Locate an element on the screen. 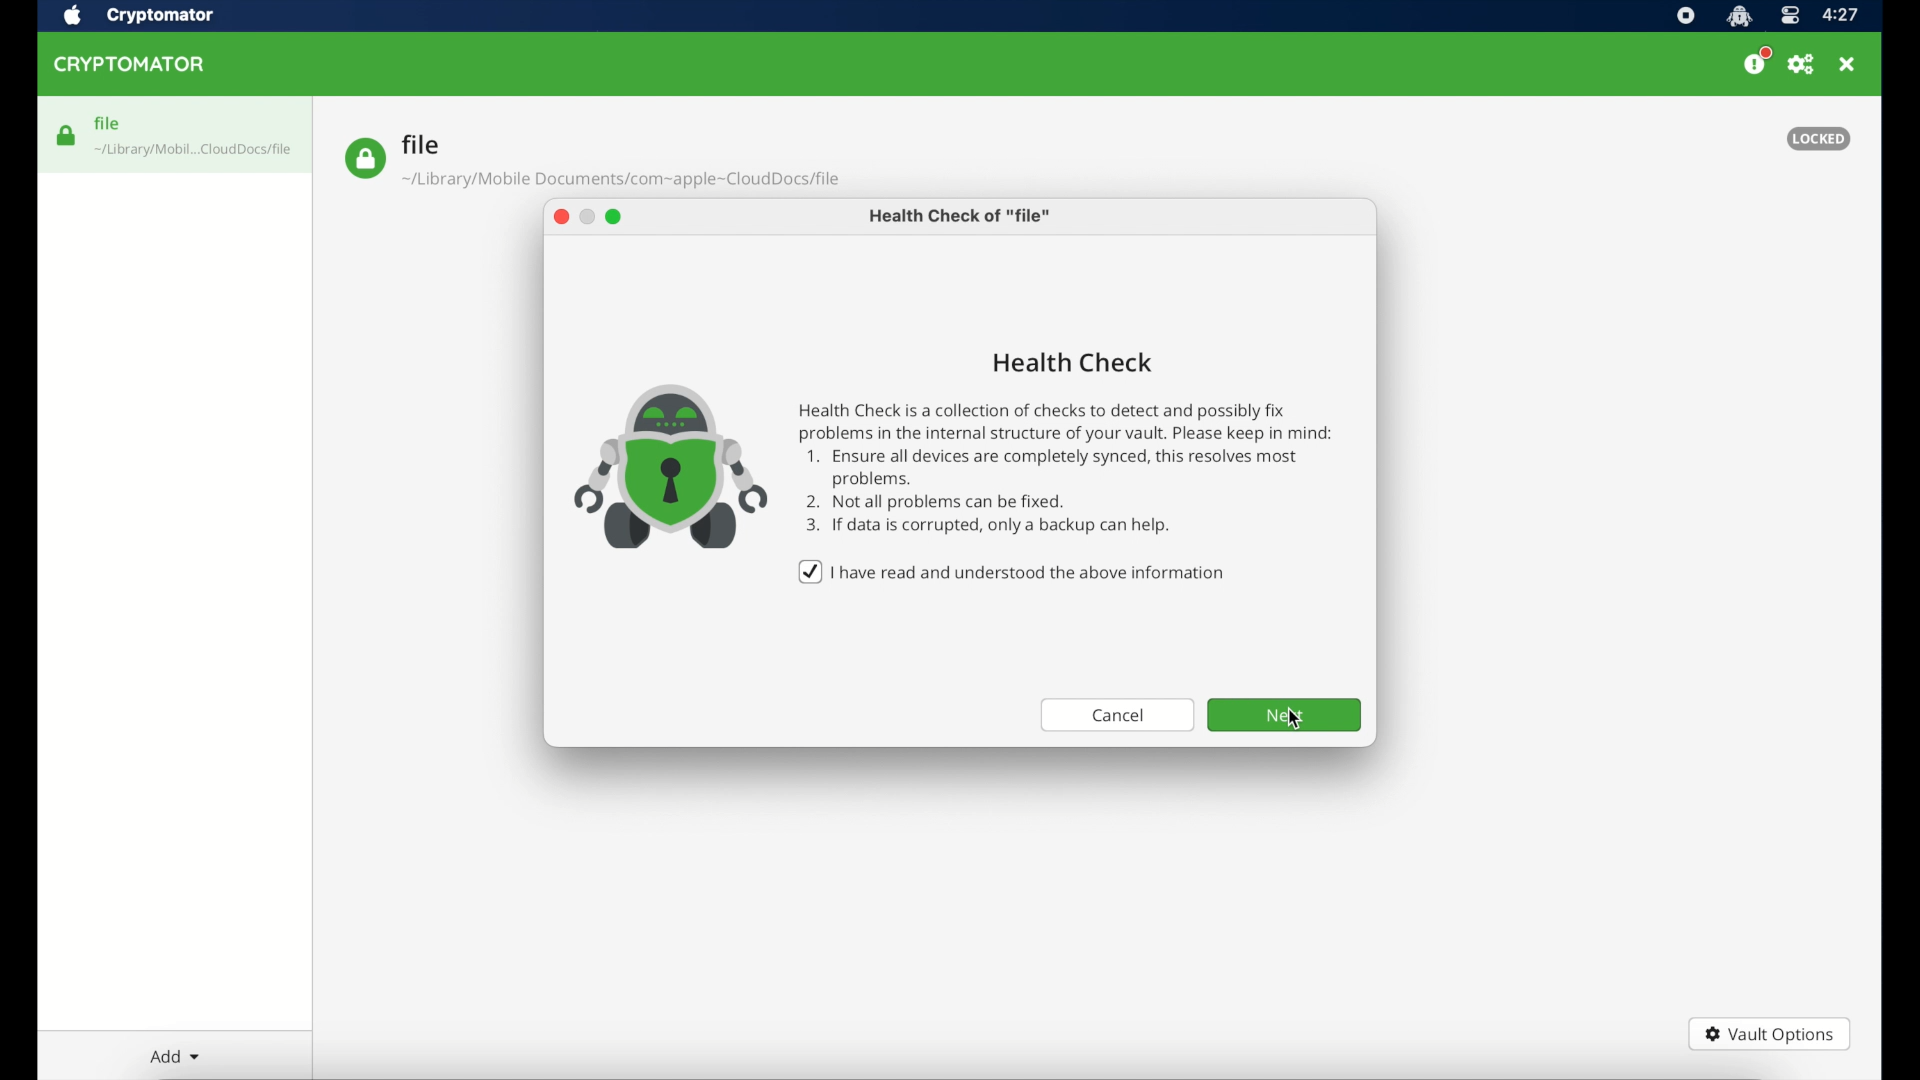 This screenshot has height=1080, width=1920. apple icon is located at coordinates (72, 16).